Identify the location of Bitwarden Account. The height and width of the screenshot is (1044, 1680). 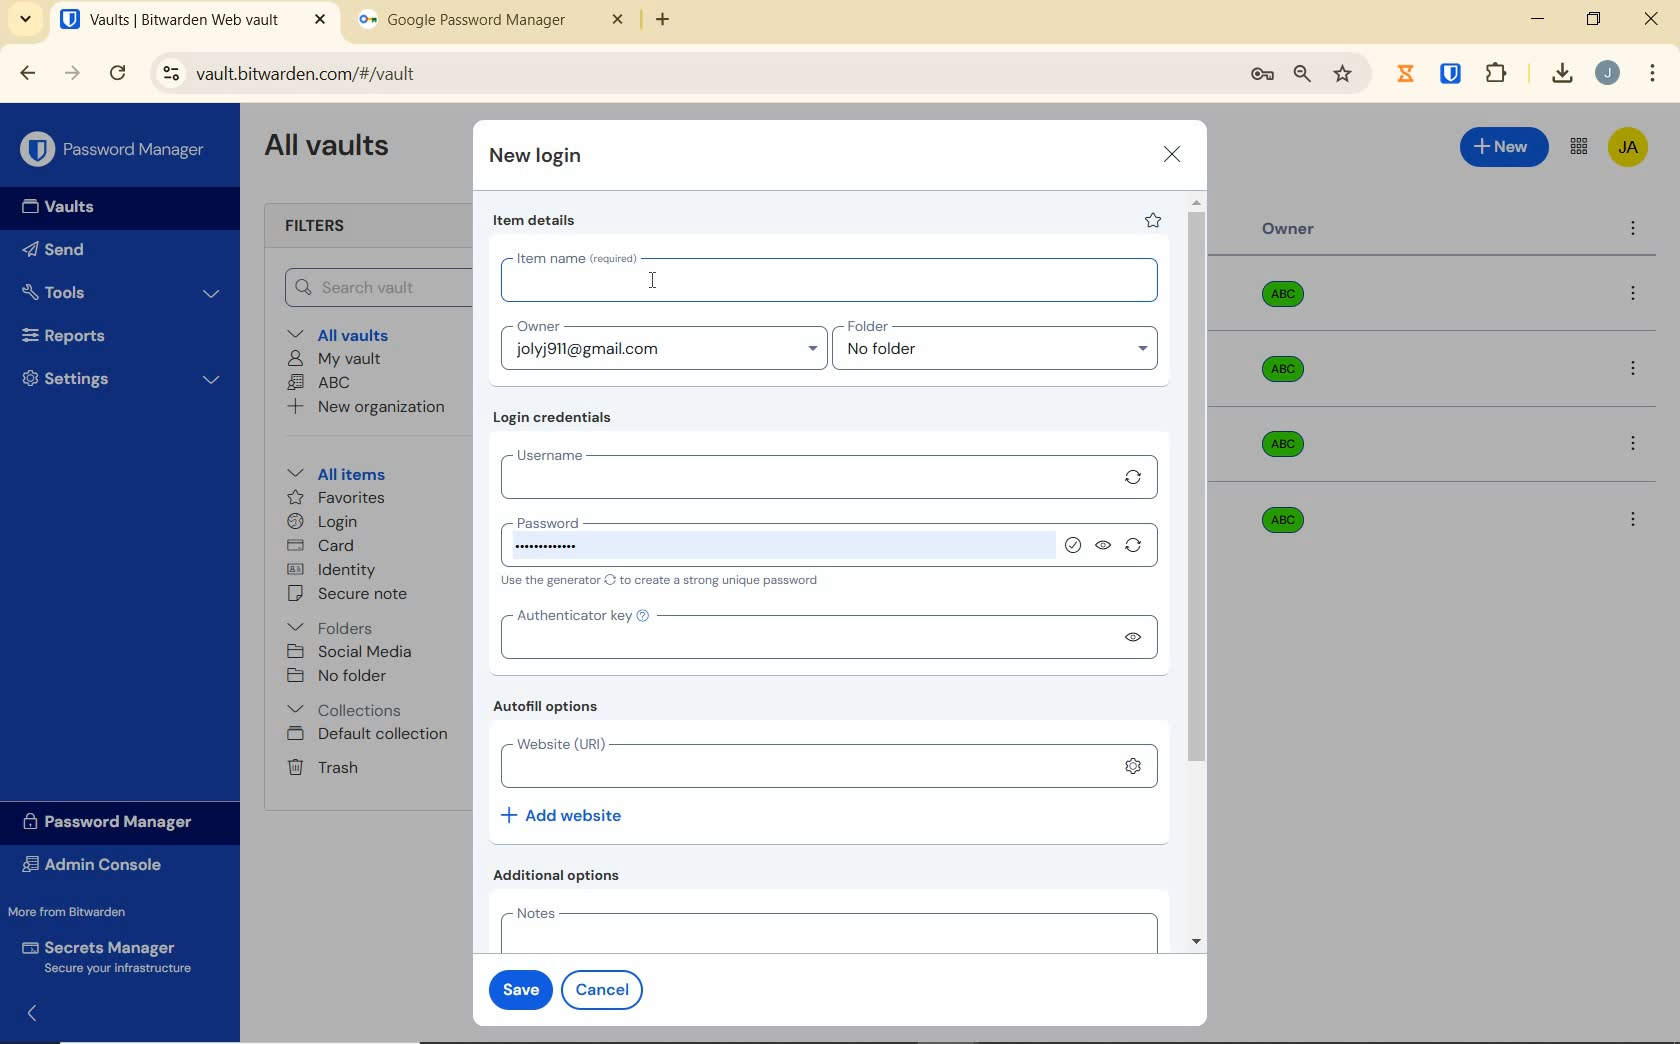
(1628, 149).